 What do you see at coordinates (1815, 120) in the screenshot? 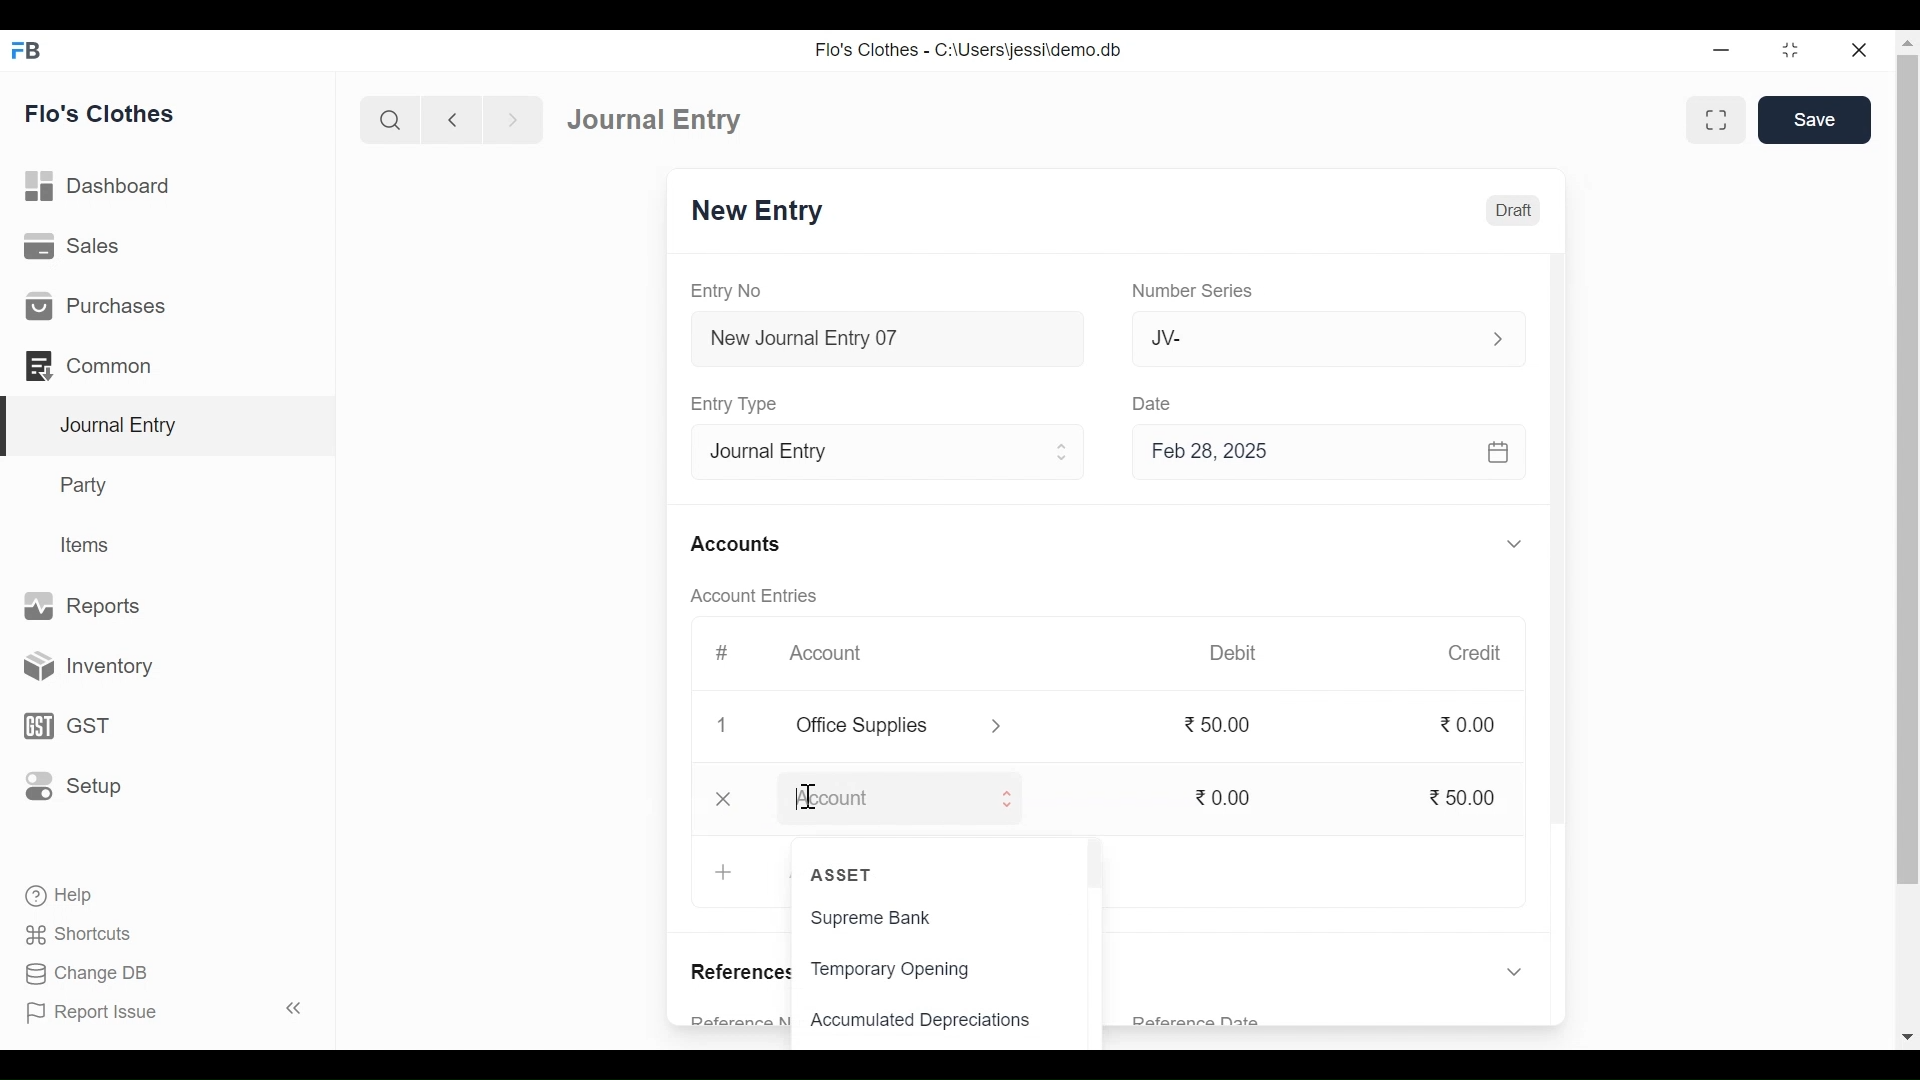
I see `Save` at bounding box center [1815, 120].